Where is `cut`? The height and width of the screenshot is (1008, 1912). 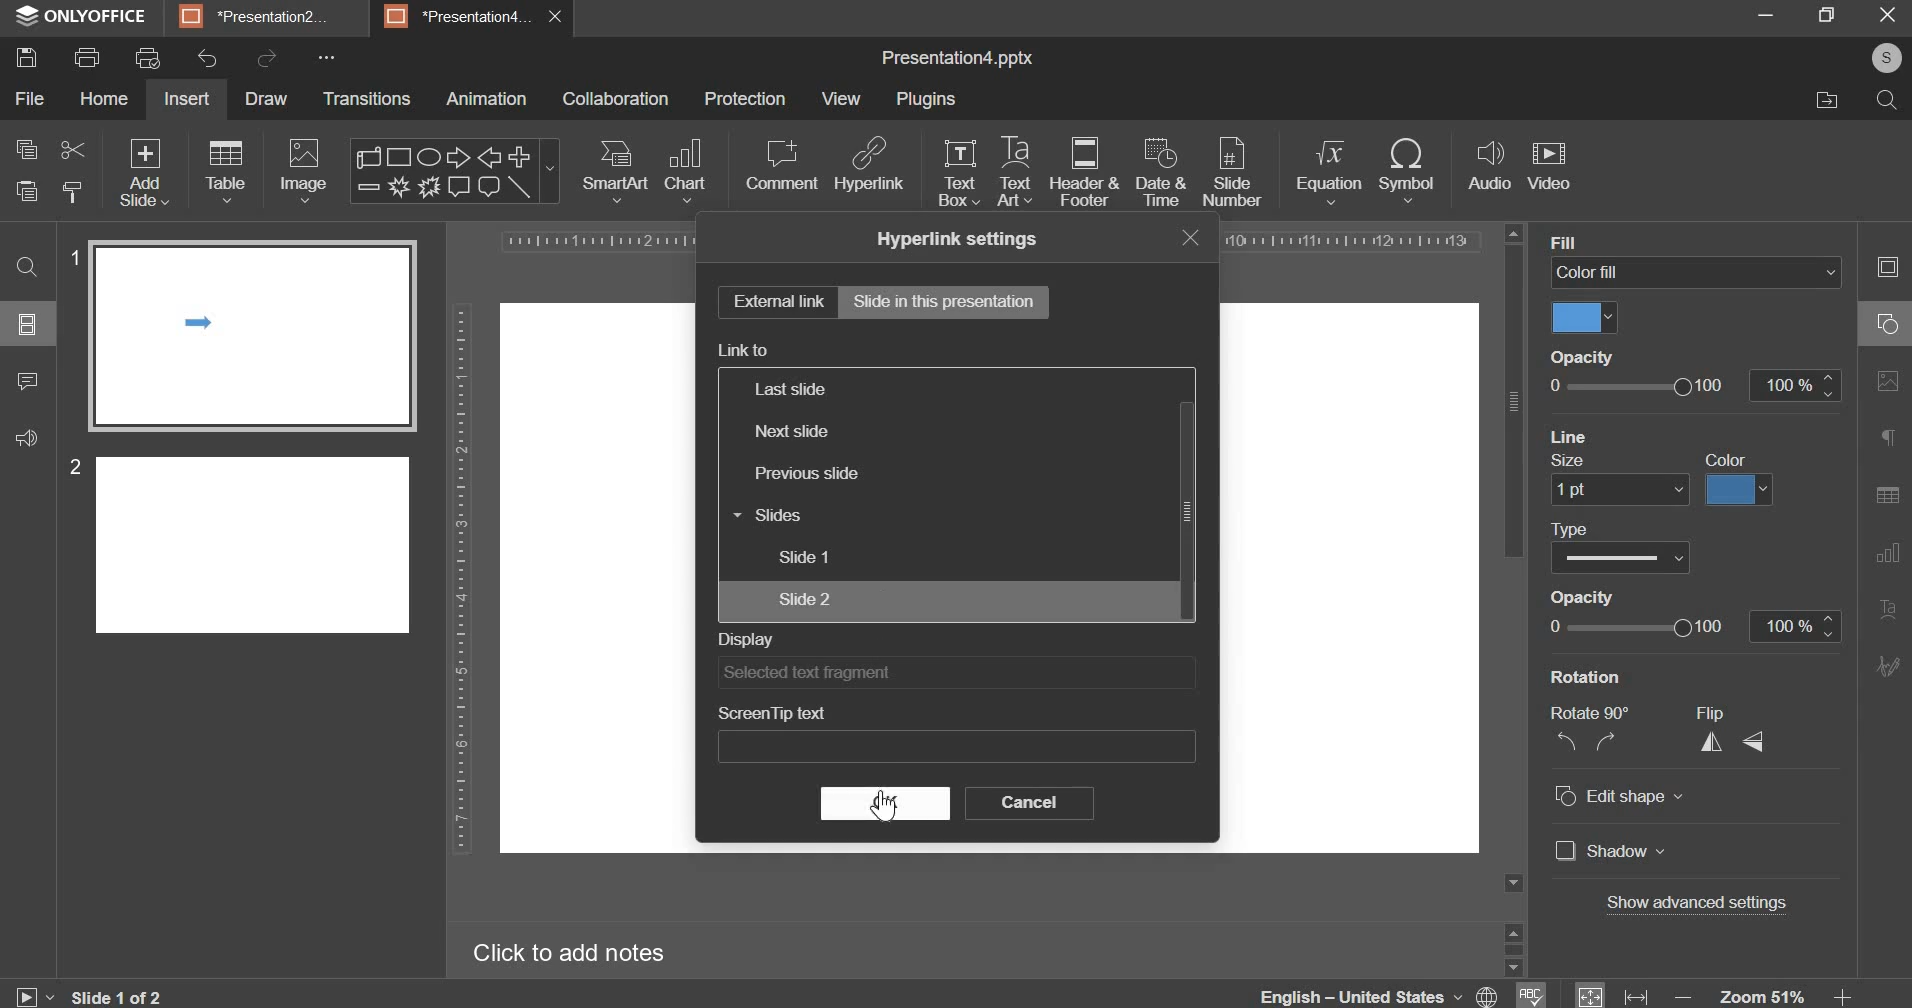 cut is located at coordinates (69, 148).